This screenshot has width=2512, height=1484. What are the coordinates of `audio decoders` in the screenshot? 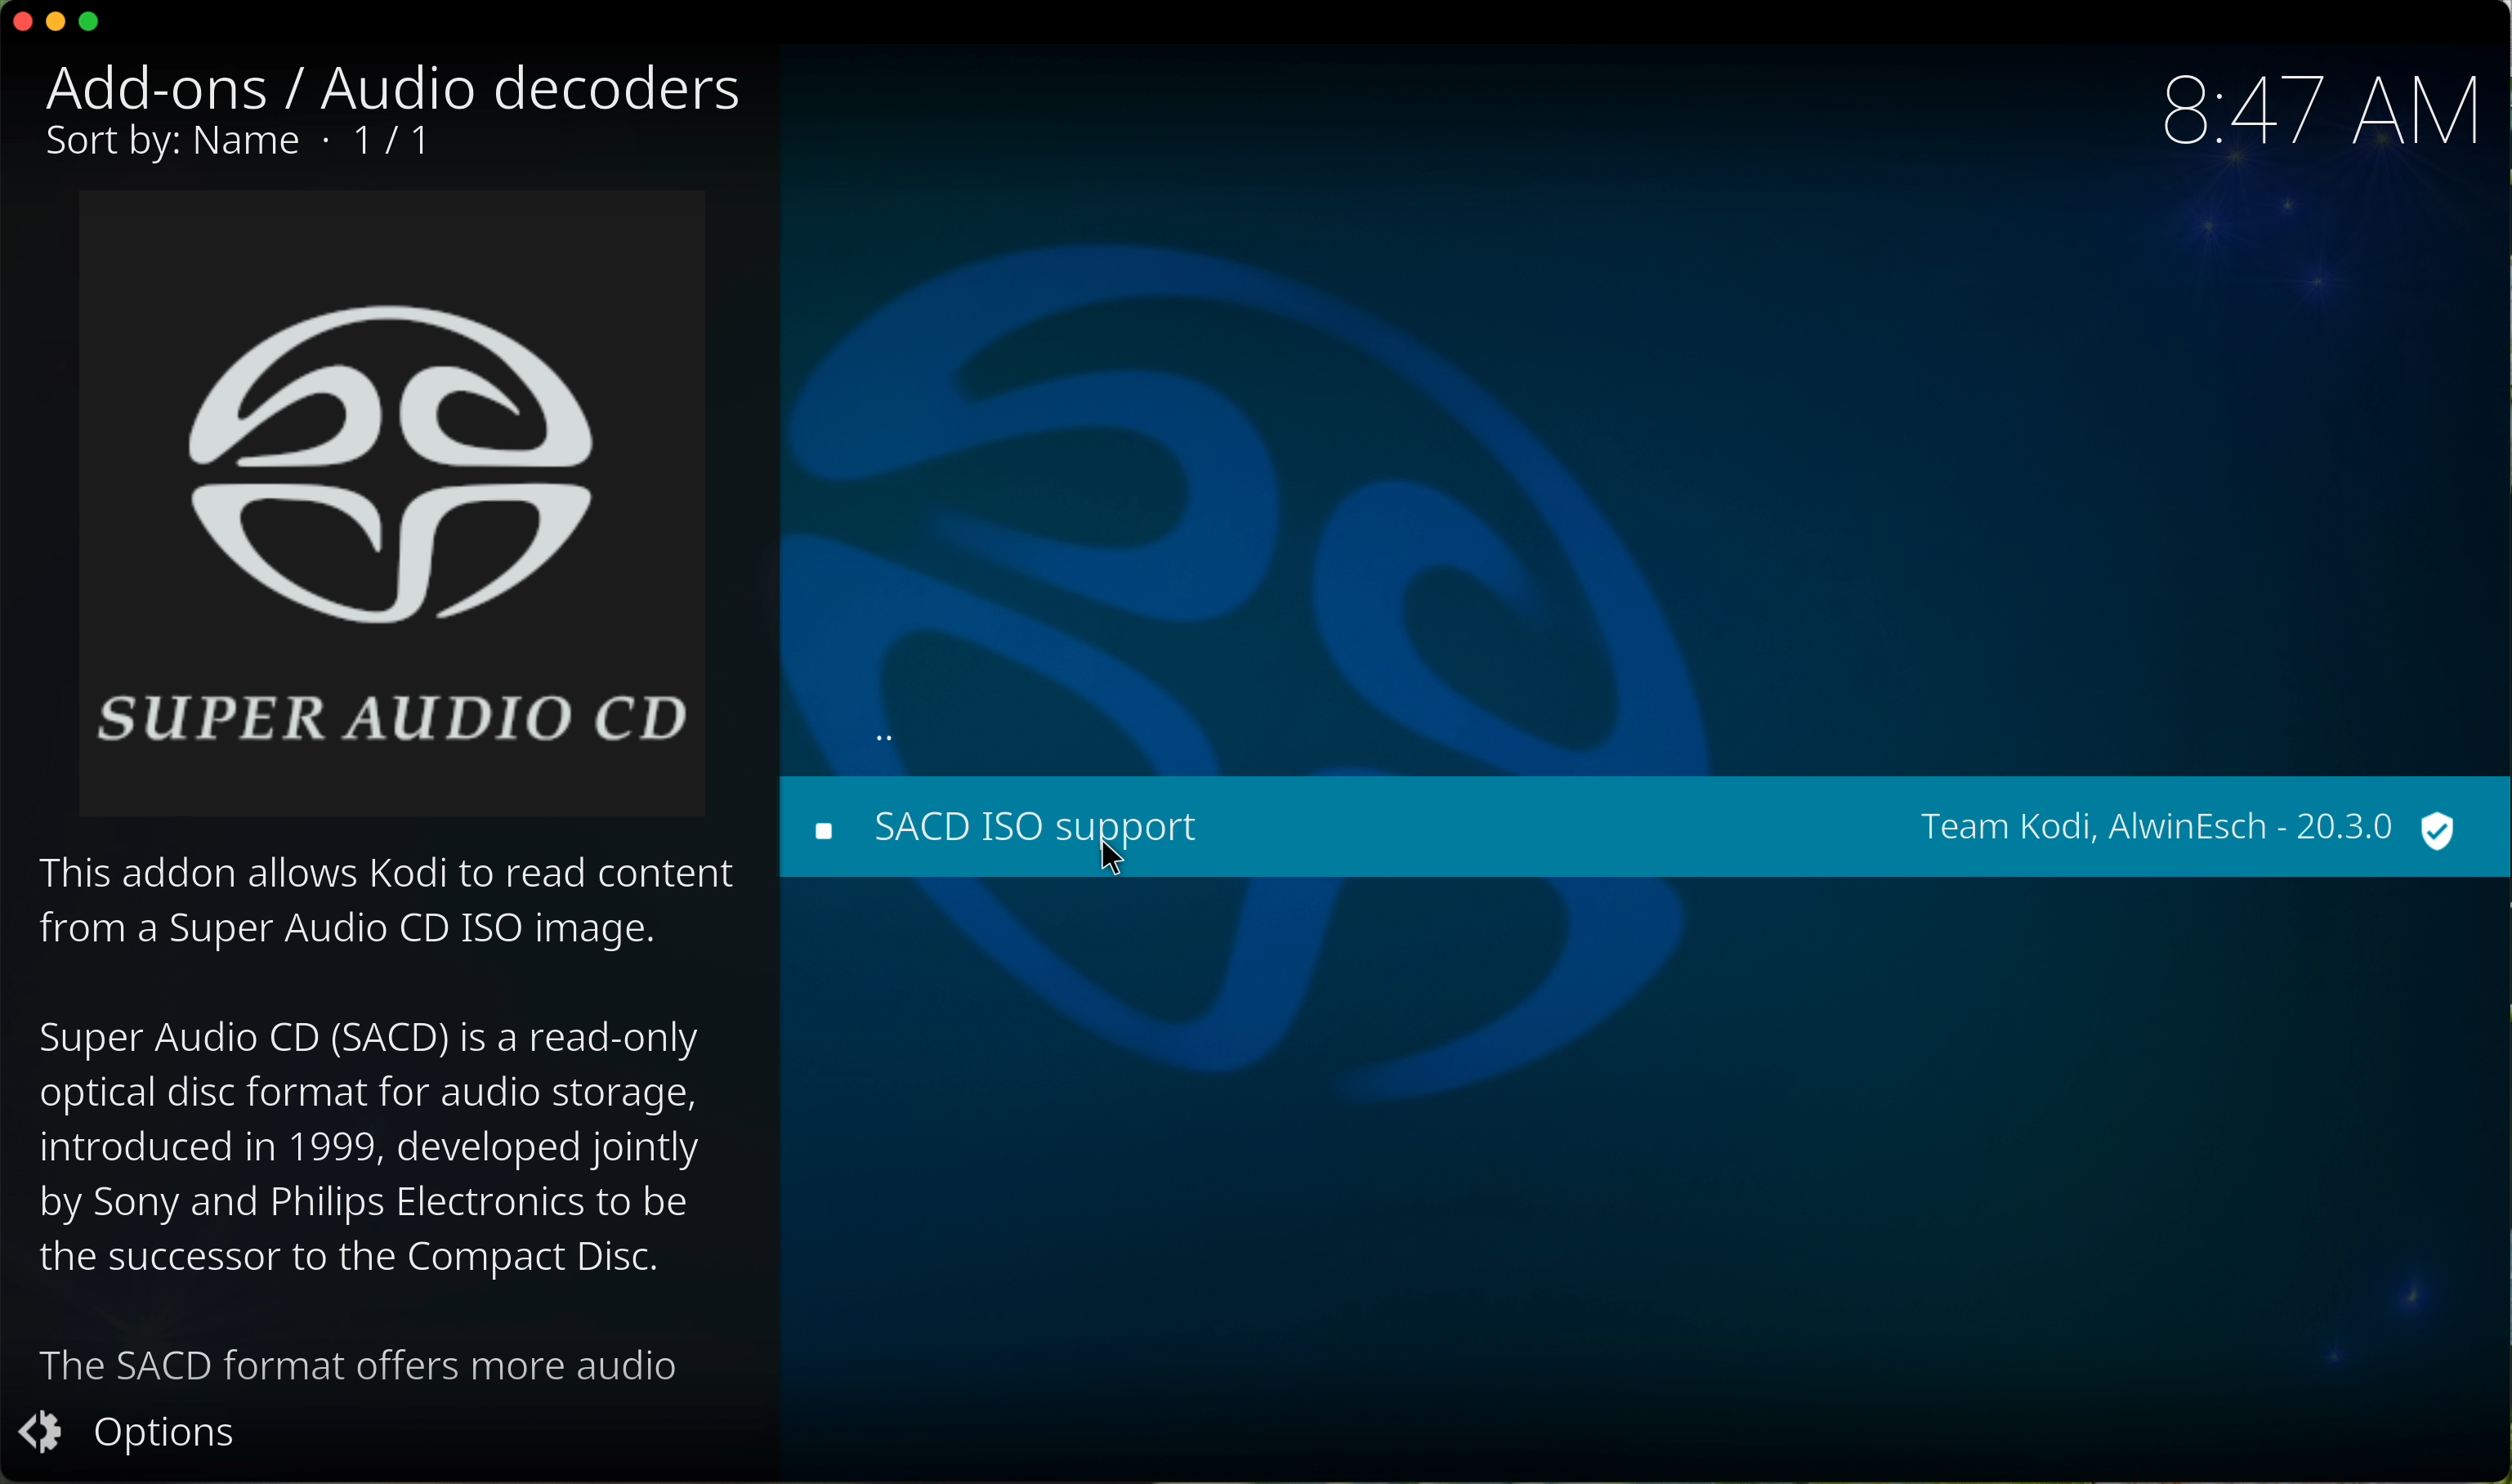 It's located at (406, 84).